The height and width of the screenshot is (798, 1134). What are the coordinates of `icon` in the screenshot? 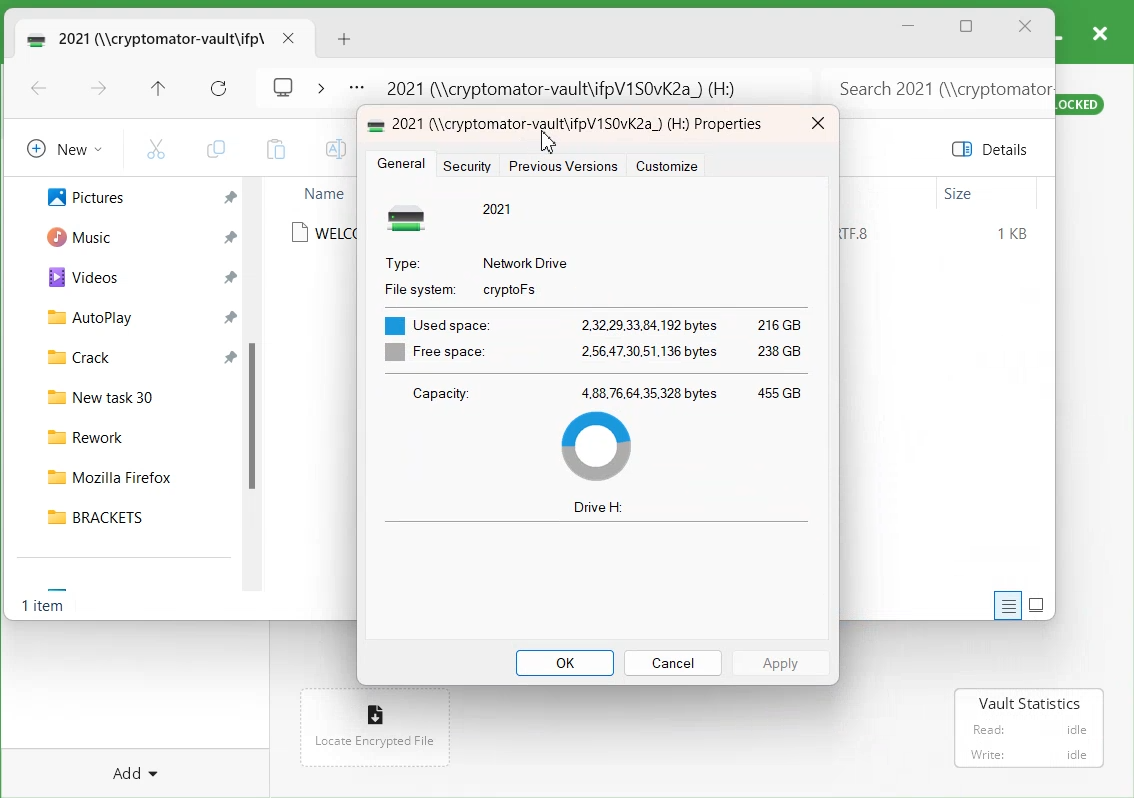 It's located at (377, 710).